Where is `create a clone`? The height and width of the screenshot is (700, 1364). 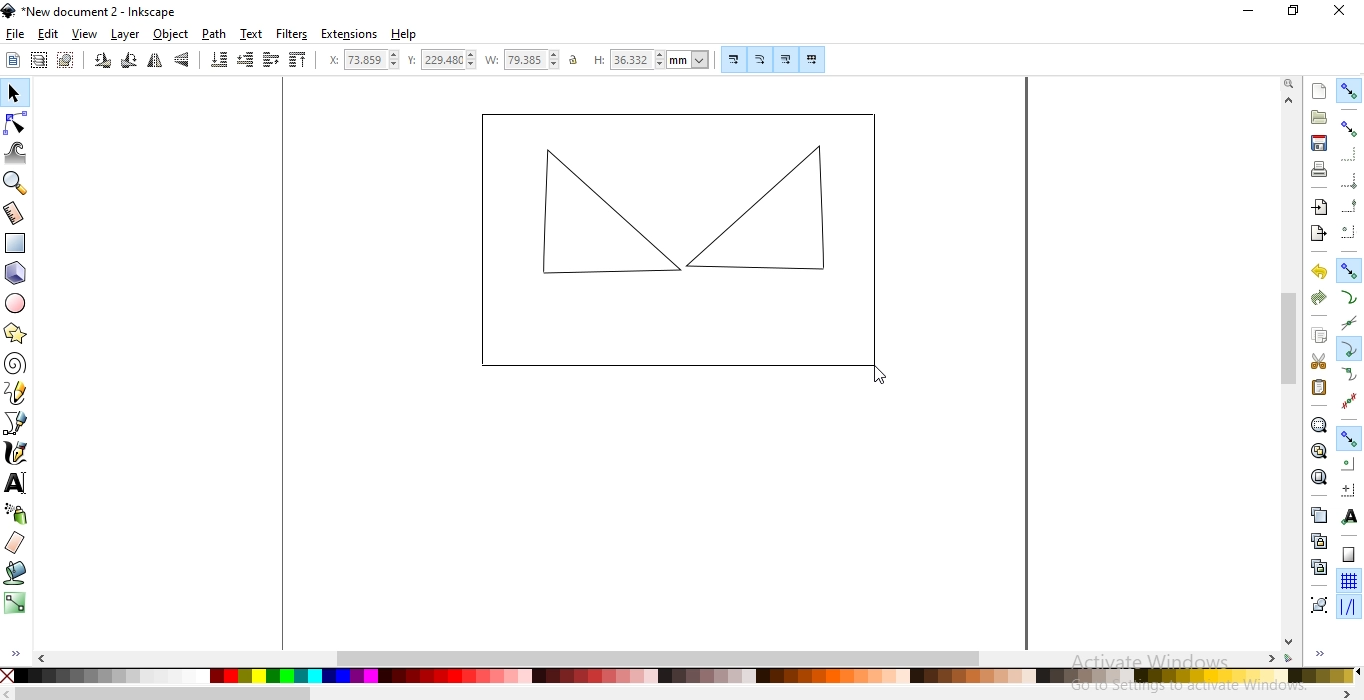 create a clone is located at coordinates (1316, 541).